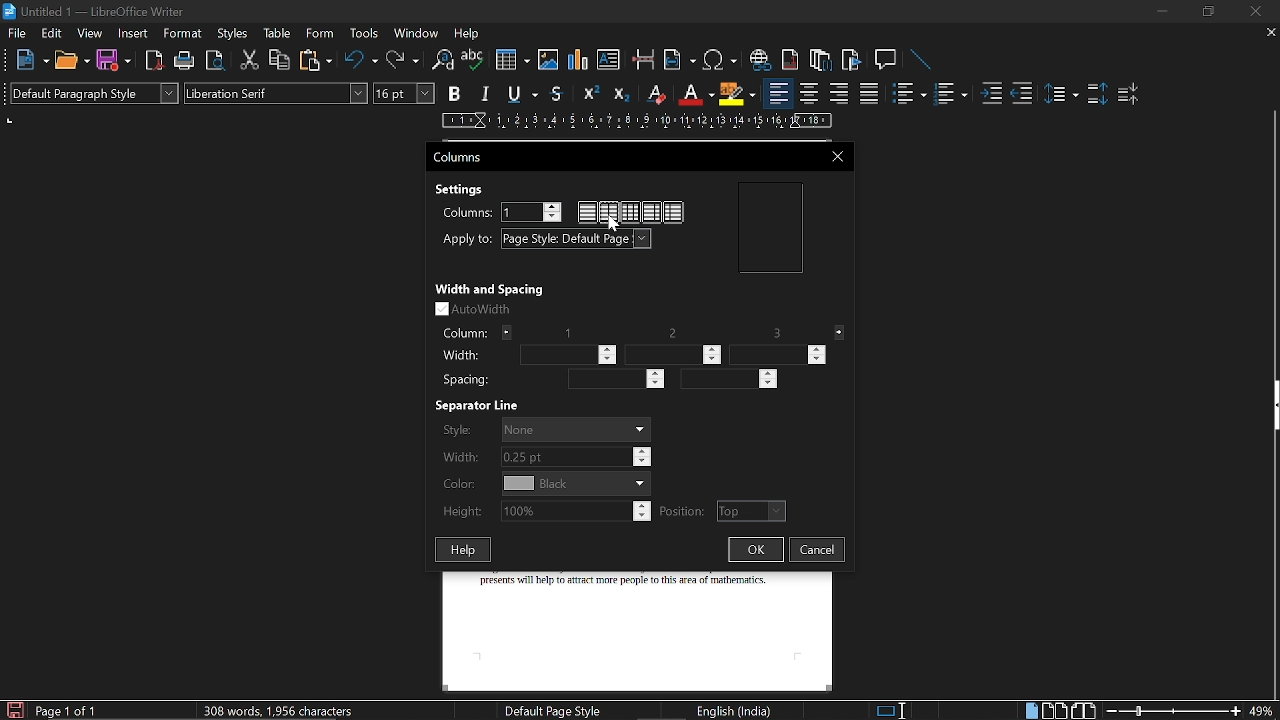  I want to click on Italic, so click(486, 94).